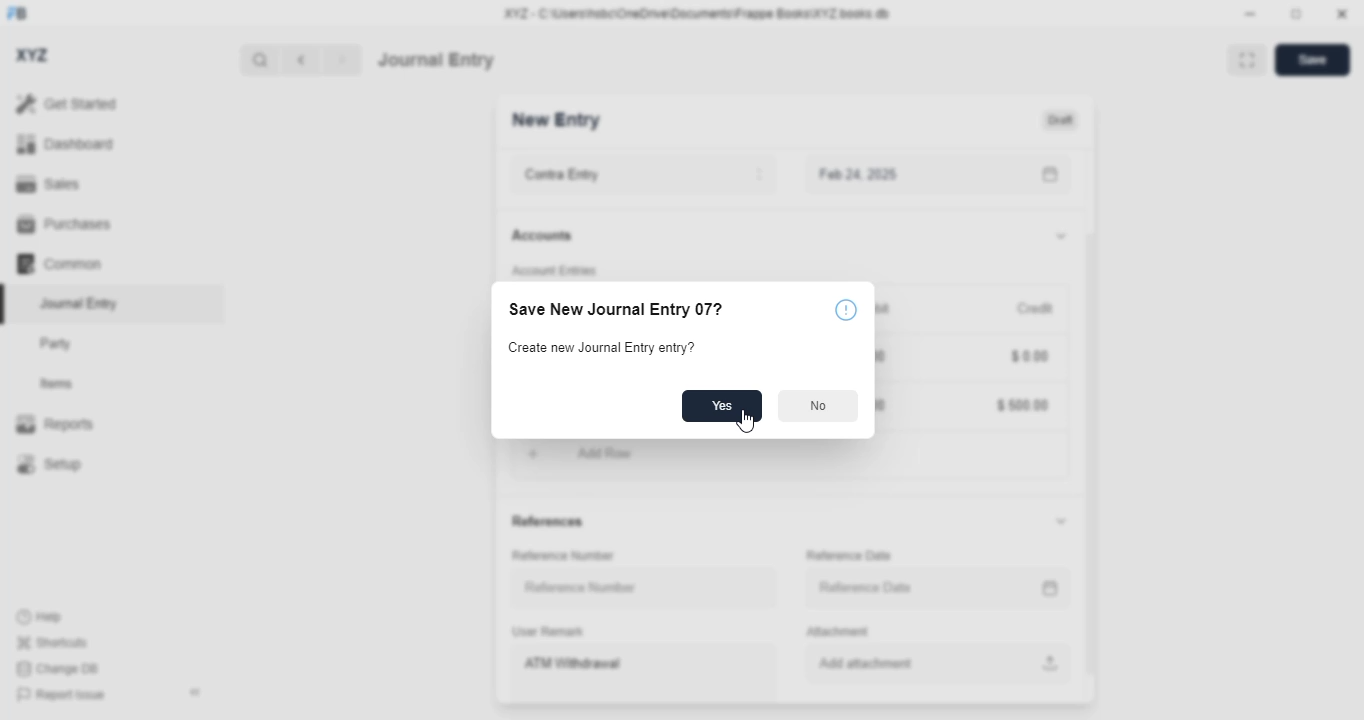 The height and width of the screenshot is (720, 1364). What do you see at coordinates (67, 104) in the screenshot?
I see `get started` at bounding box center [67, 104].